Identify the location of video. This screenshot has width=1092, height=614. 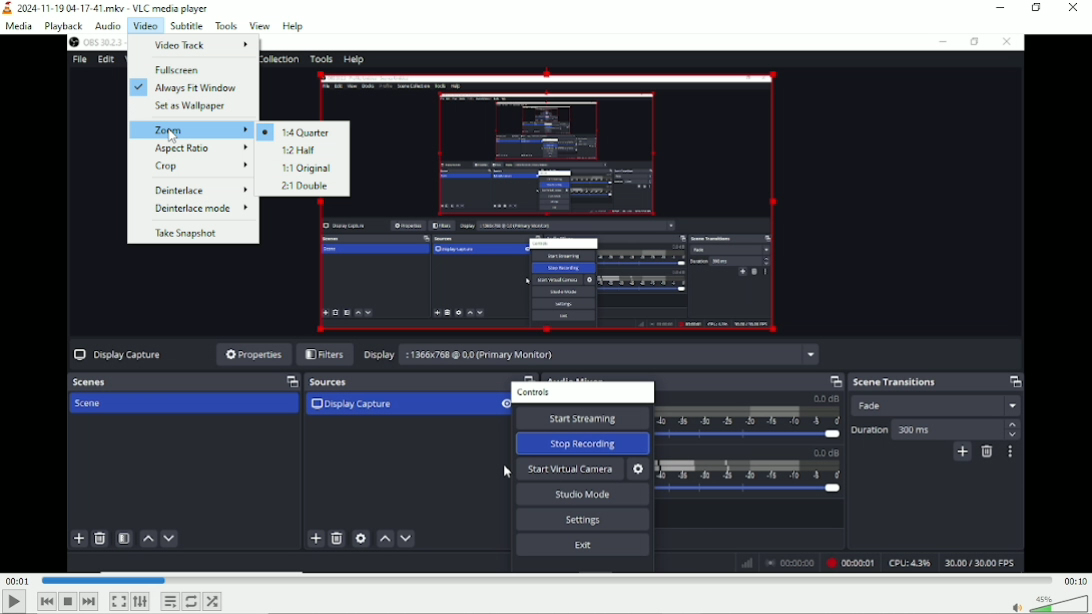
(143, 25).